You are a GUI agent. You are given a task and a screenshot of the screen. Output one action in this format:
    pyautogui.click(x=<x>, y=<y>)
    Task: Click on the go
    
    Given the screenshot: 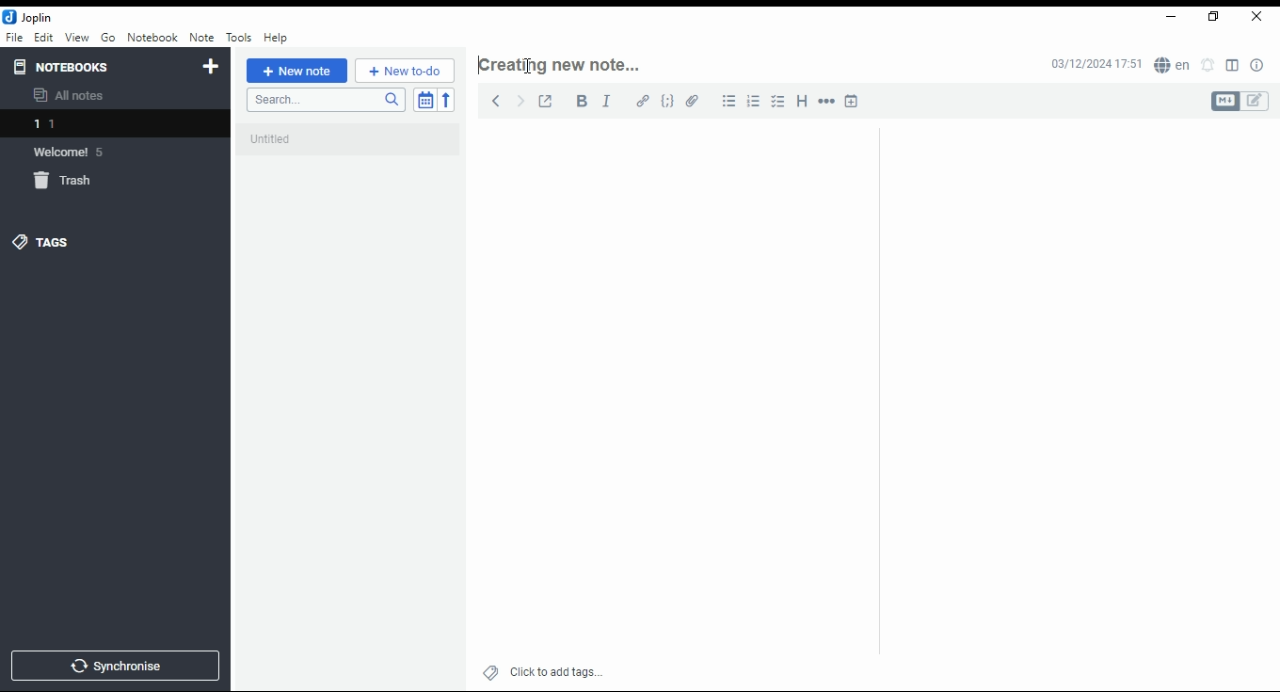 What is the action you would take?
    pyautogui.click(x=108, y=38)
    